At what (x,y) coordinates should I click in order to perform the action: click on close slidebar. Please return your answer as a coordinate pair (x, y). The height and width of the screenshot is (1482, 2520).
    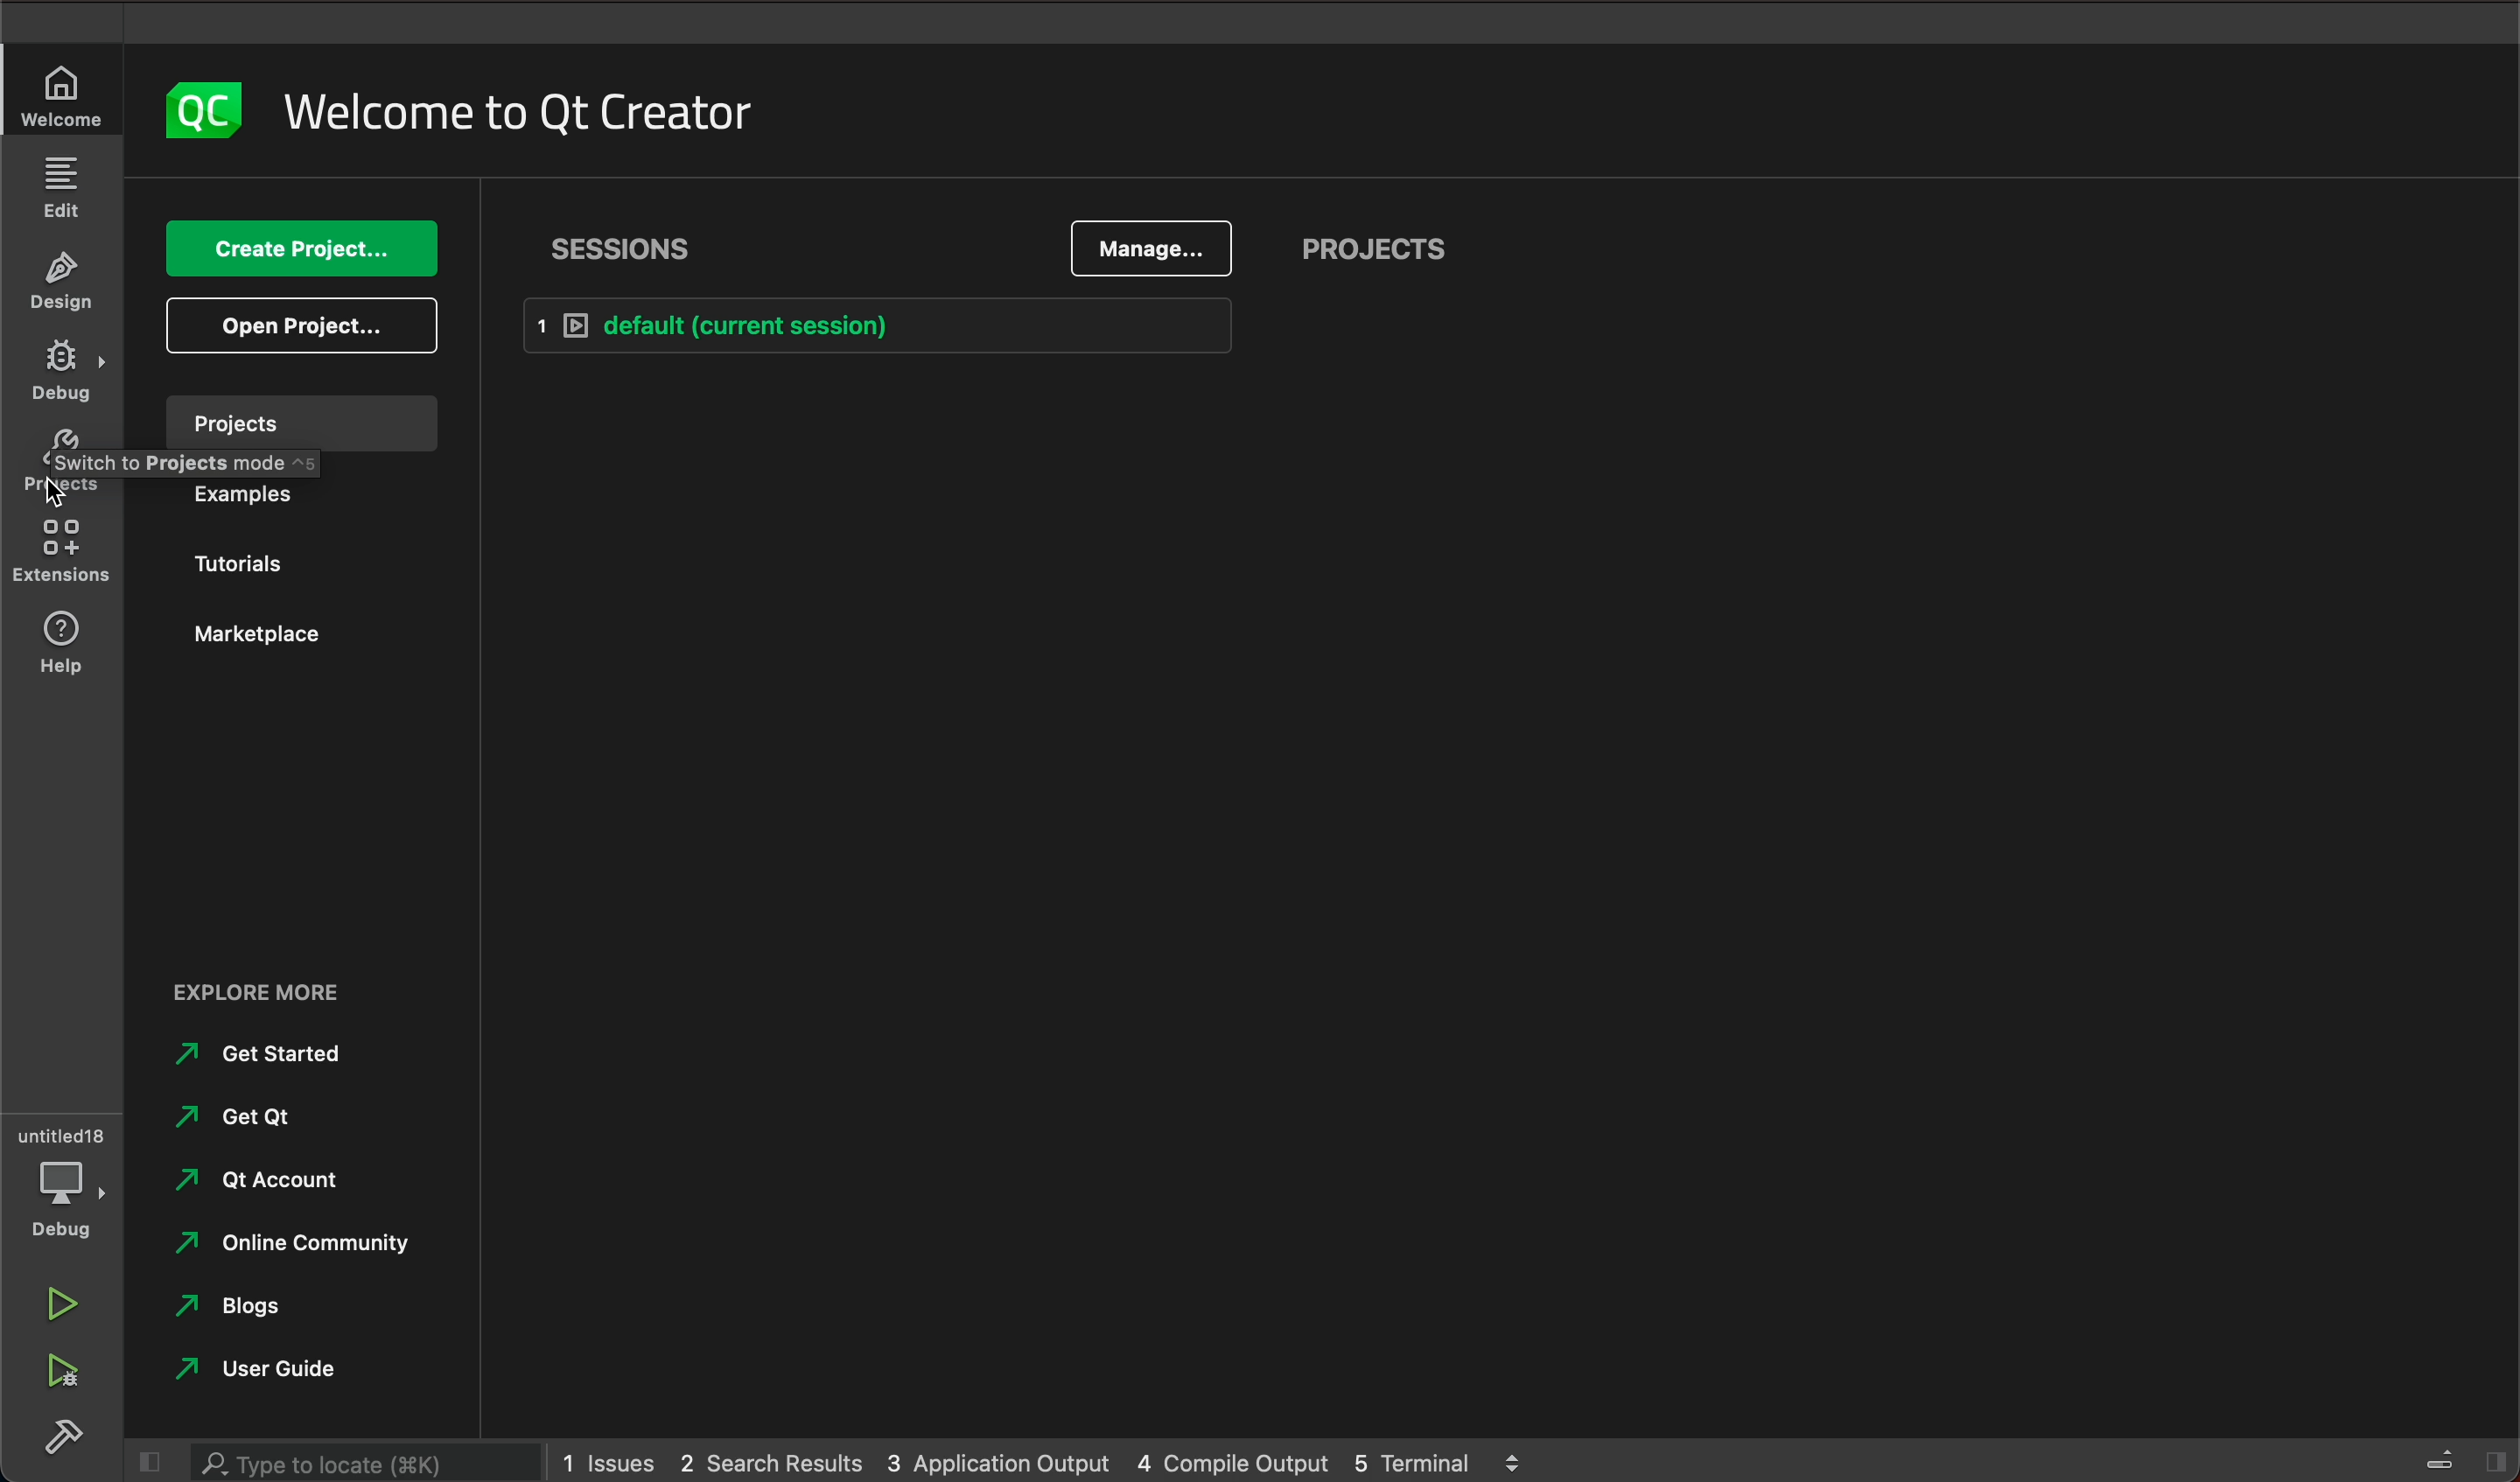
    Looking at the image, I should click on (158, 1462).